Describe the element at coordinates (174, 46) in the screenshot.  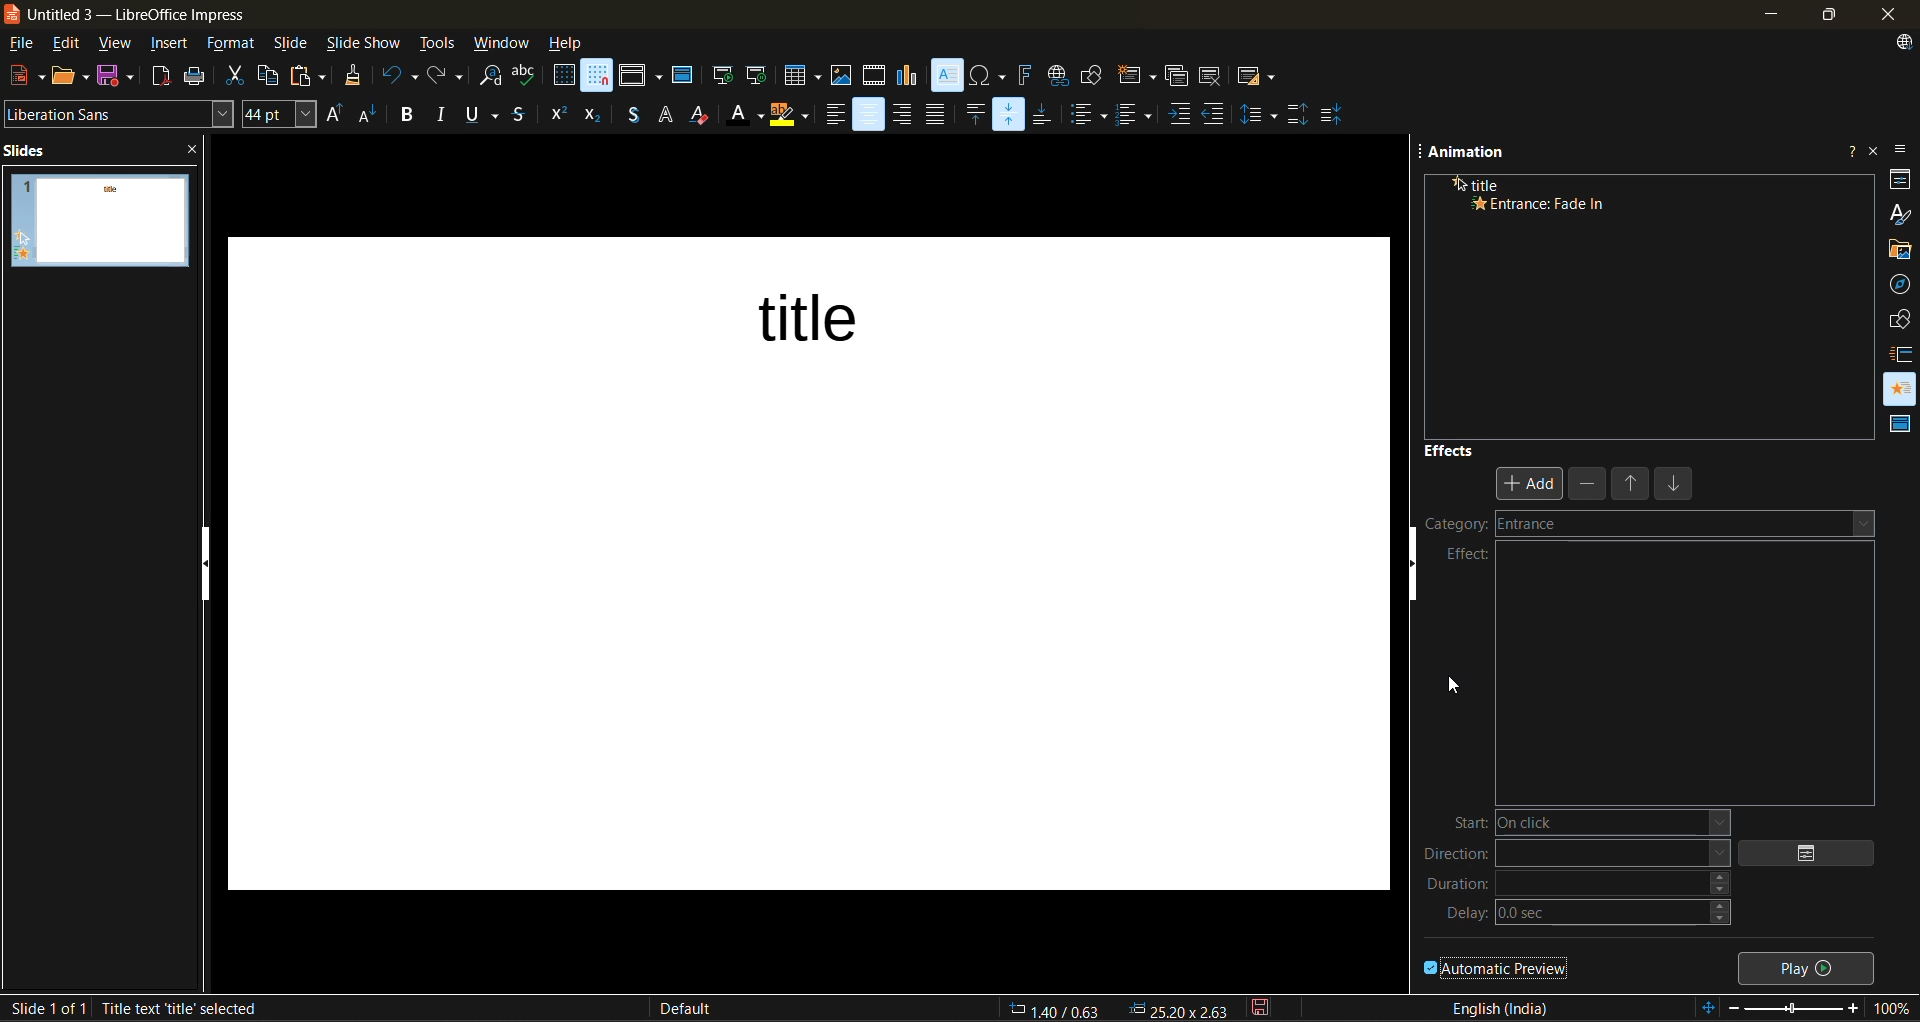
I see `insert` at that location.